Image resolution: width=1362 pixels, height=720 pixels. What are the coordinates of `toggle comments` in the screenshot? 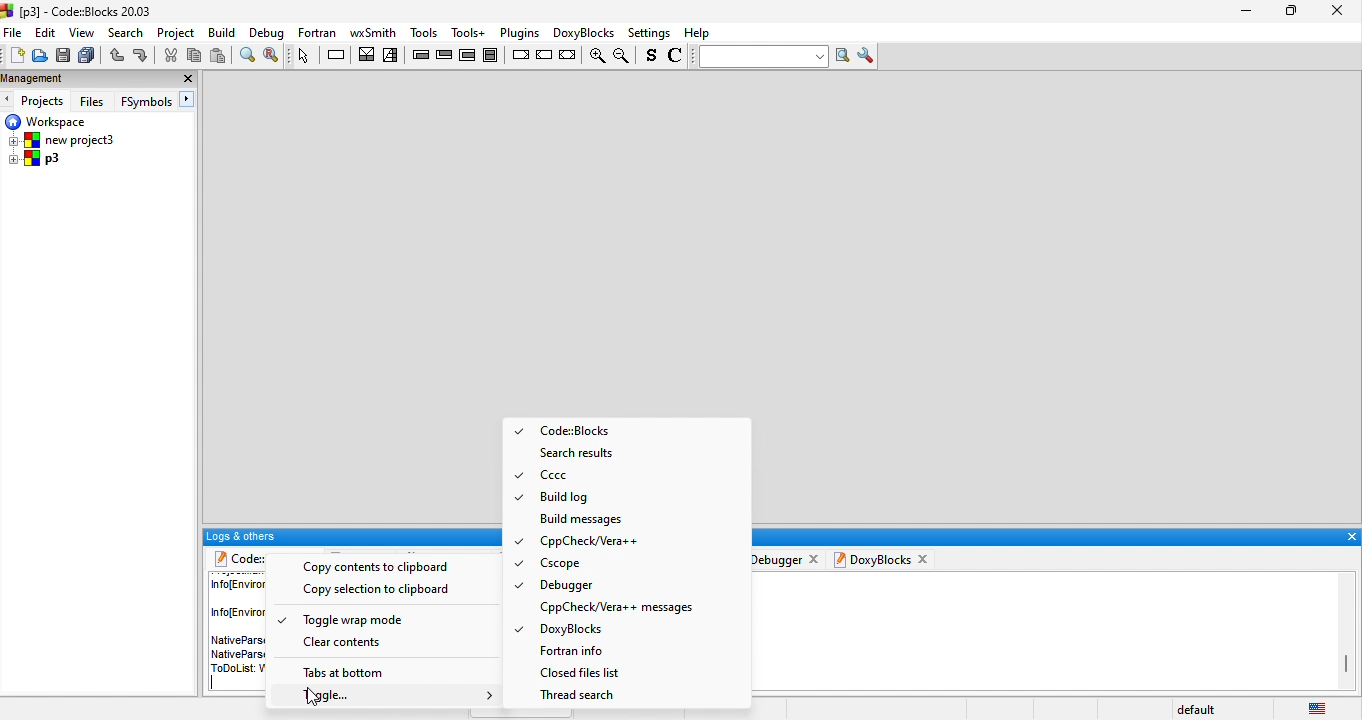 It's located at (678, 58).